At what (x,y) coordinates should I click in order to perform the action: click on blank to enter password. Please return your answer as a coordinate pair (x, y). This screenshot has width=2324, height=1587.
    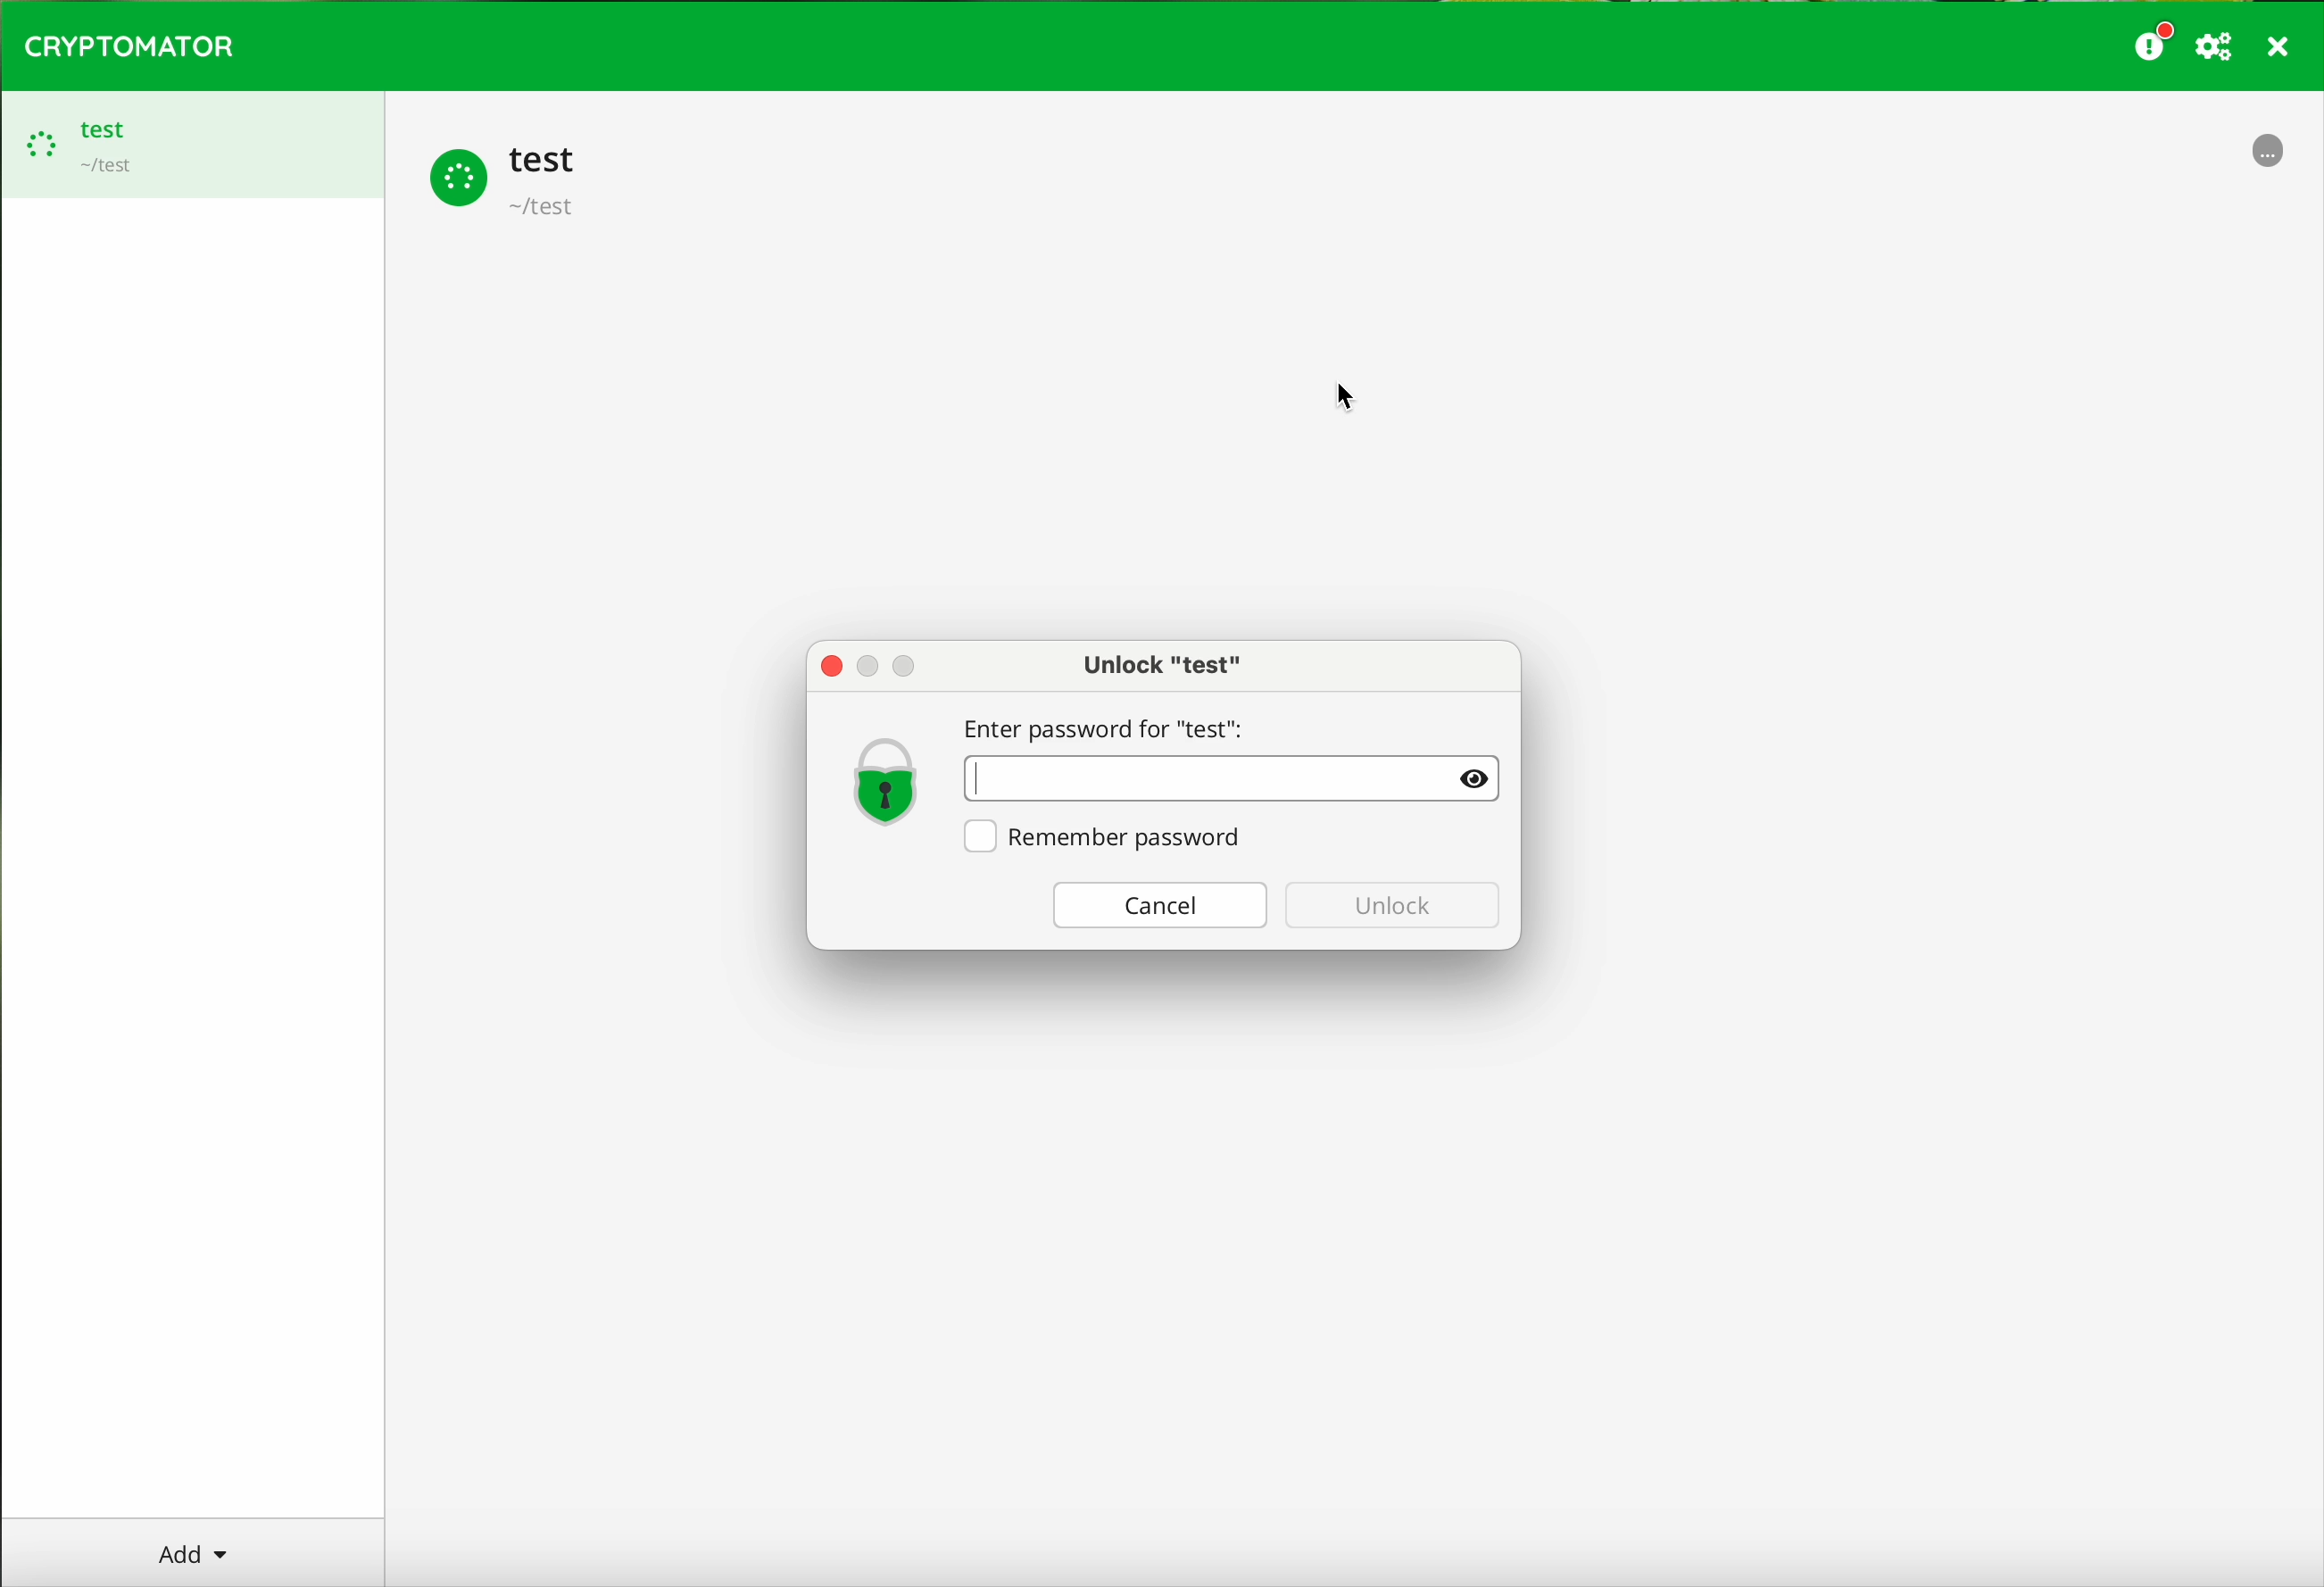
    Looking at the image, I should click on (1238, 778).